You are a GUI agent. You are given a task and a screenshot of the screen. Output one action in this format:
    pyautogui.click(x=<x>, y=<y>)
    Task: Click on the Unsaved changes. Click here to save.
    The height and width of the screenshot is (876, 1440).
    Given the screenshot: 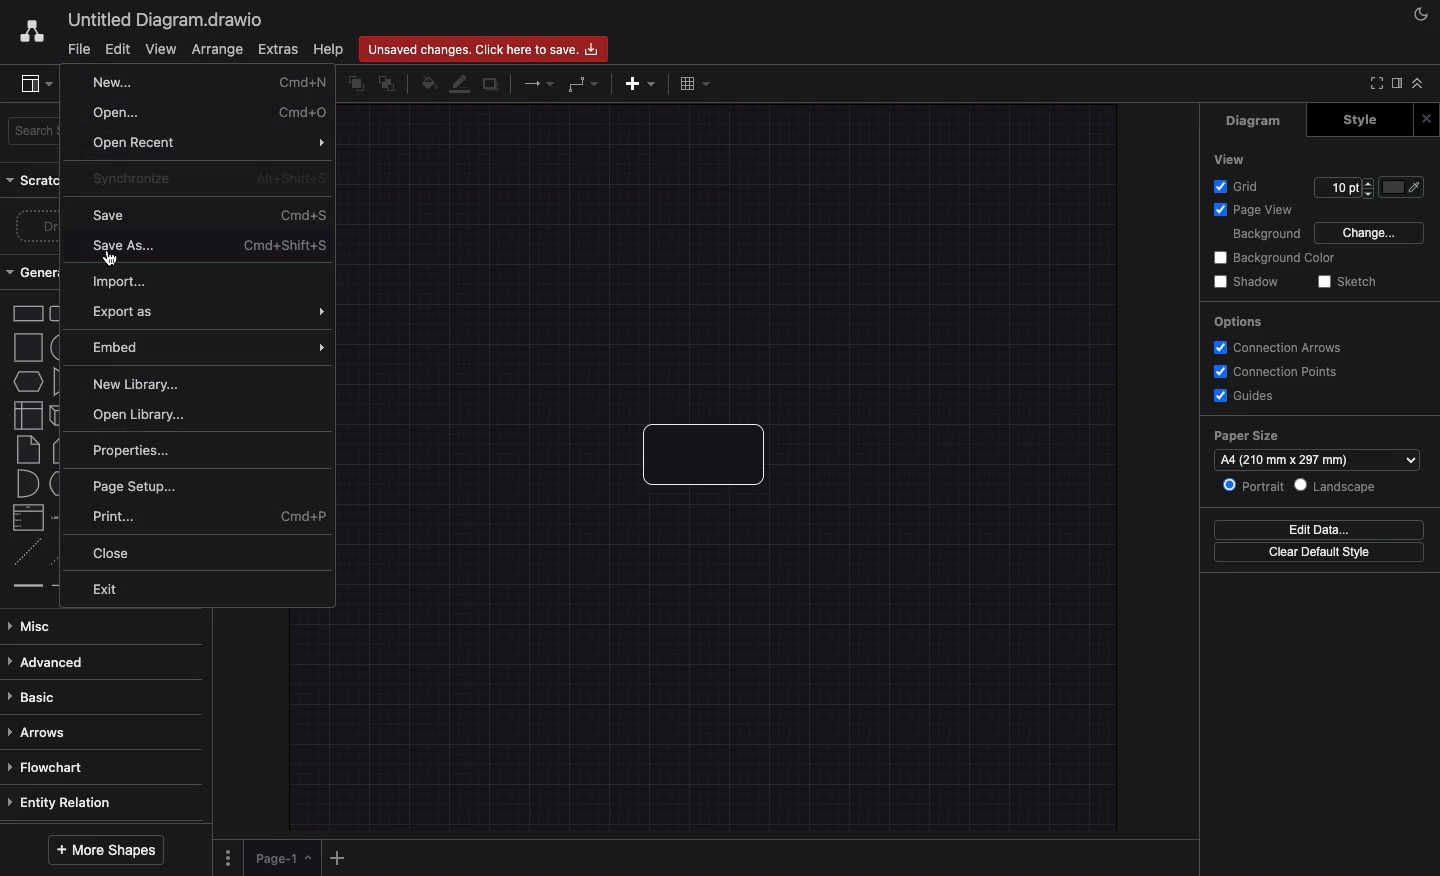 What is the action you would take?
    pyautogui.click(x=483, y=48)
    